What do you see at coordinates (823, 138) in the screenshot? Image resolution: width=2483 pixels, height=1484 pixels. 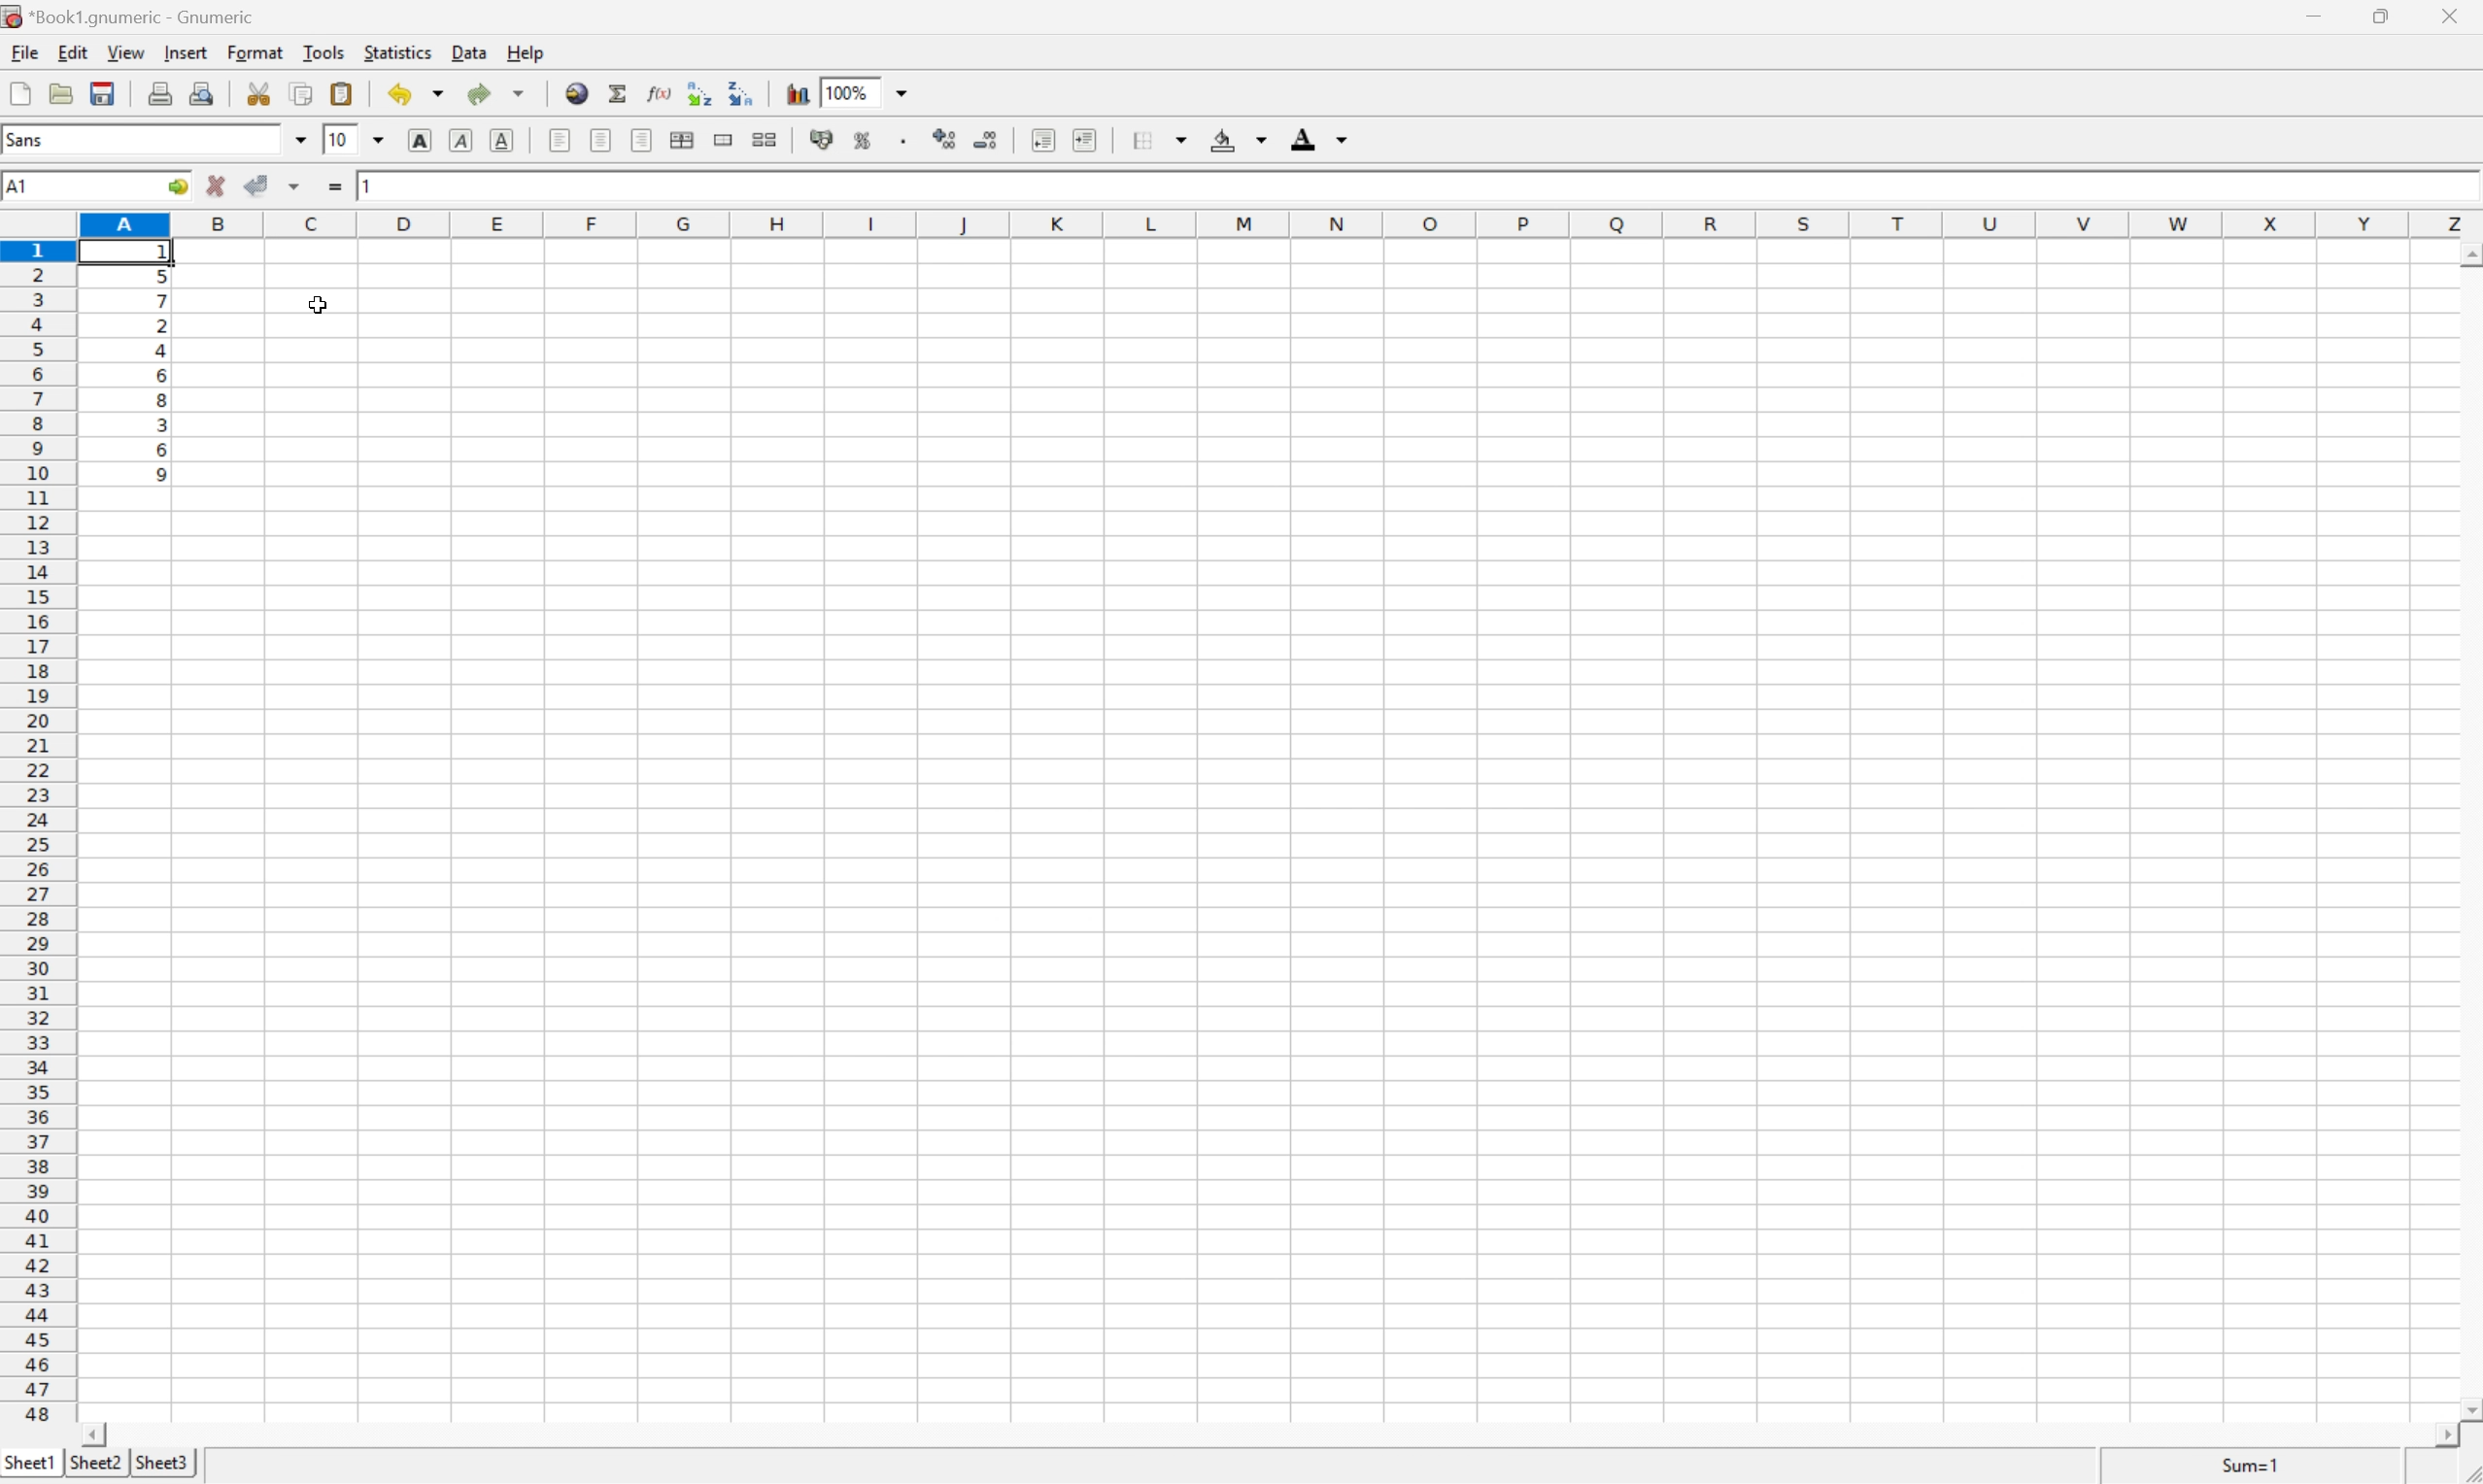 I see `format selection as accounting` at bounding box center [823, 138].